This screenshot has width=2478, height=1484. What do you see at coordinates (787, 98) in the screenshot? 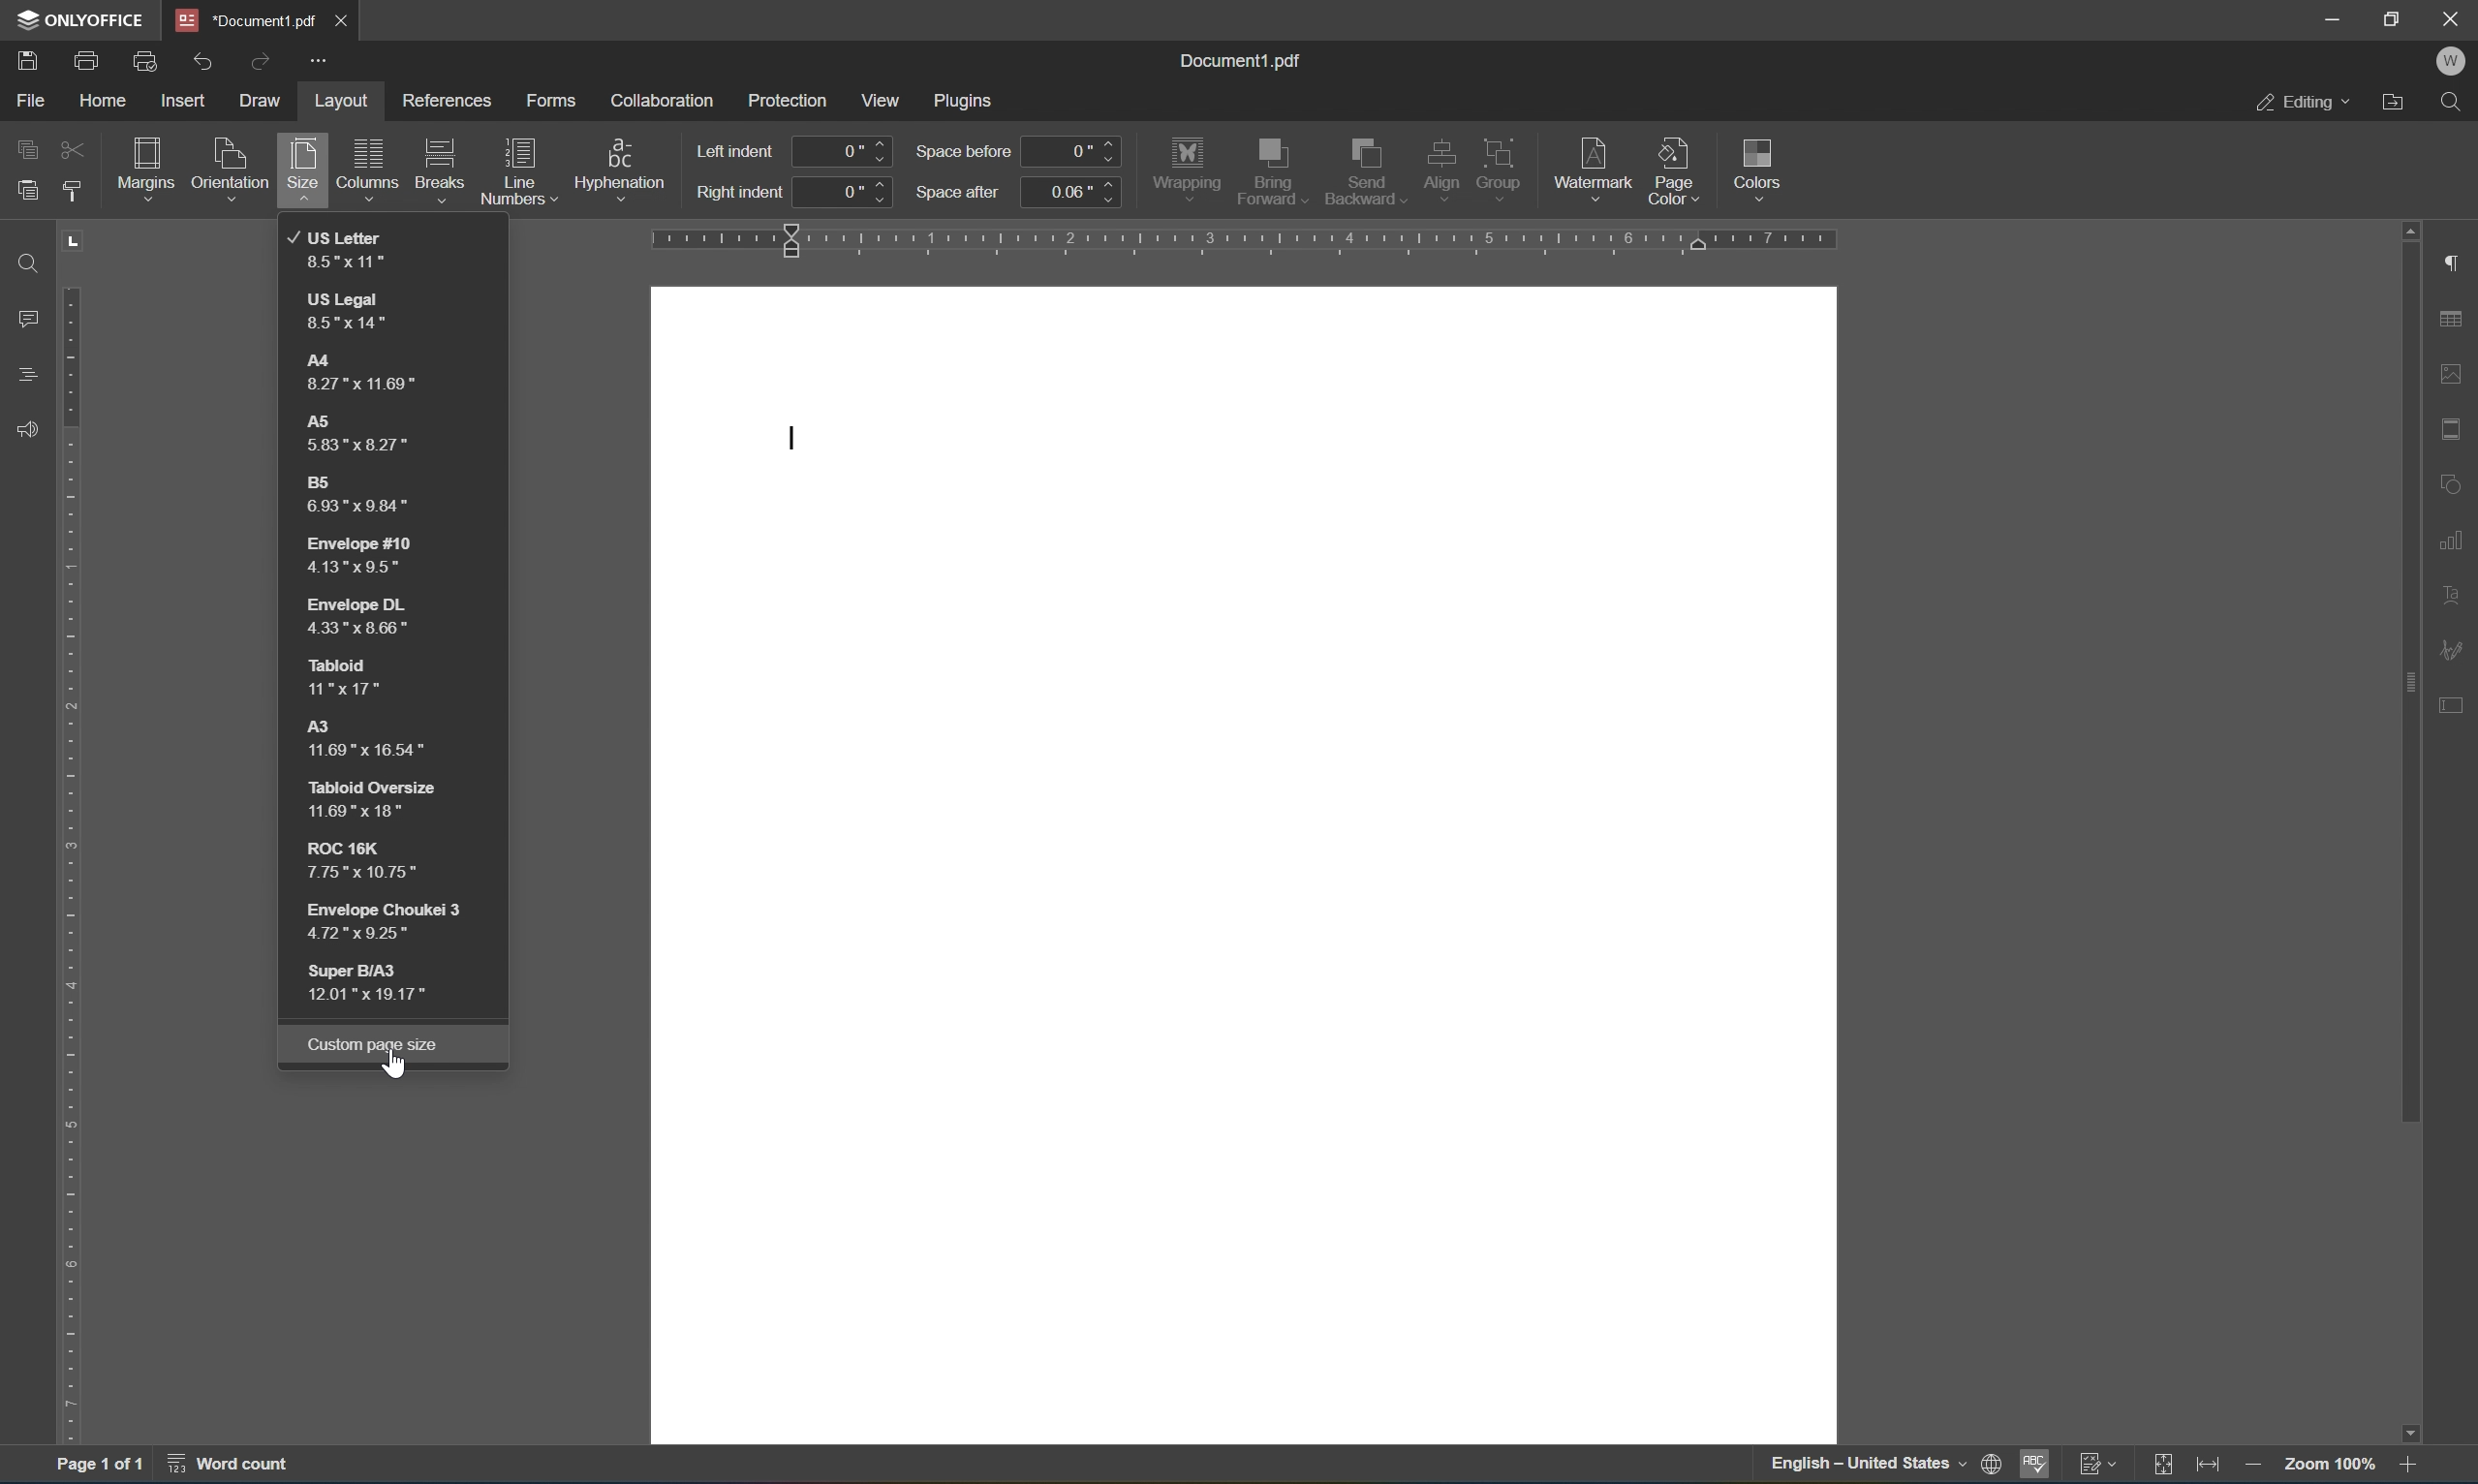
I see `protection` at bounding box center [787, 98].